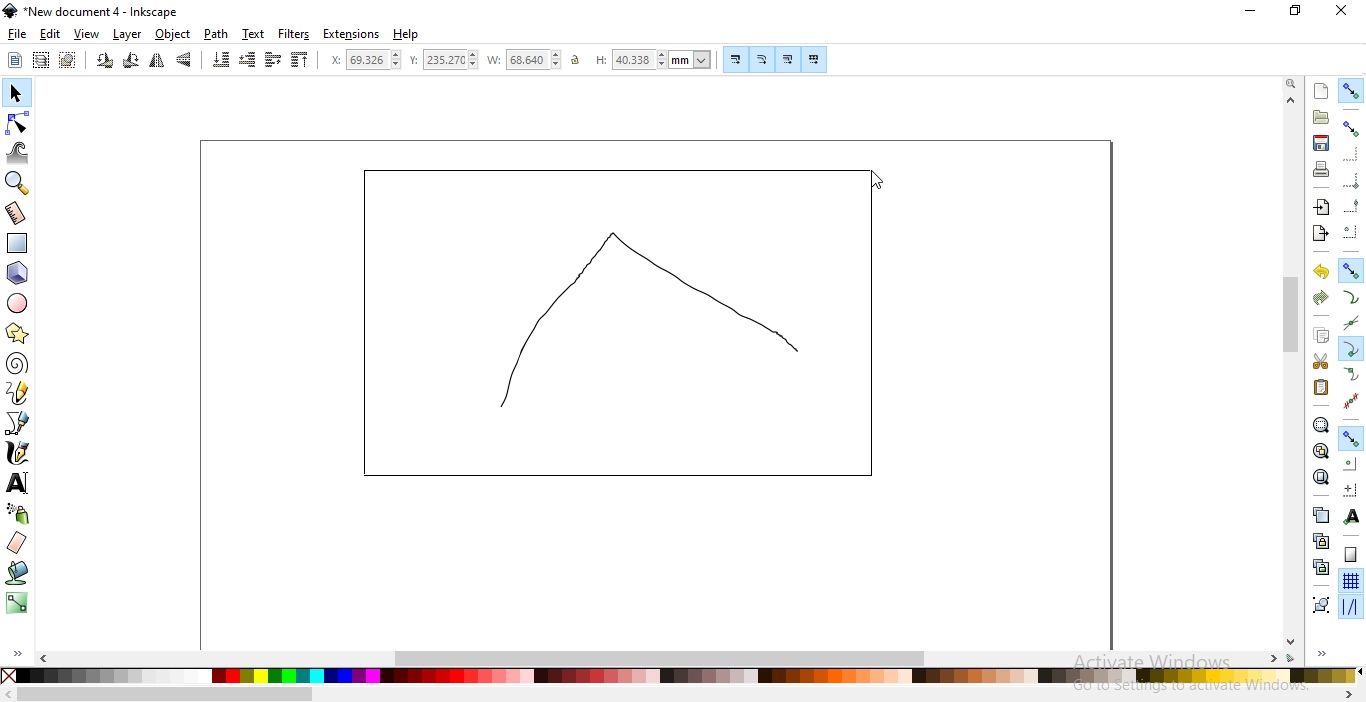 The height and width of the screenshot is (702, 1366). Describe the element at coordinates (1322, 207) in the screenshot. I see `import a bitmap` at that location.